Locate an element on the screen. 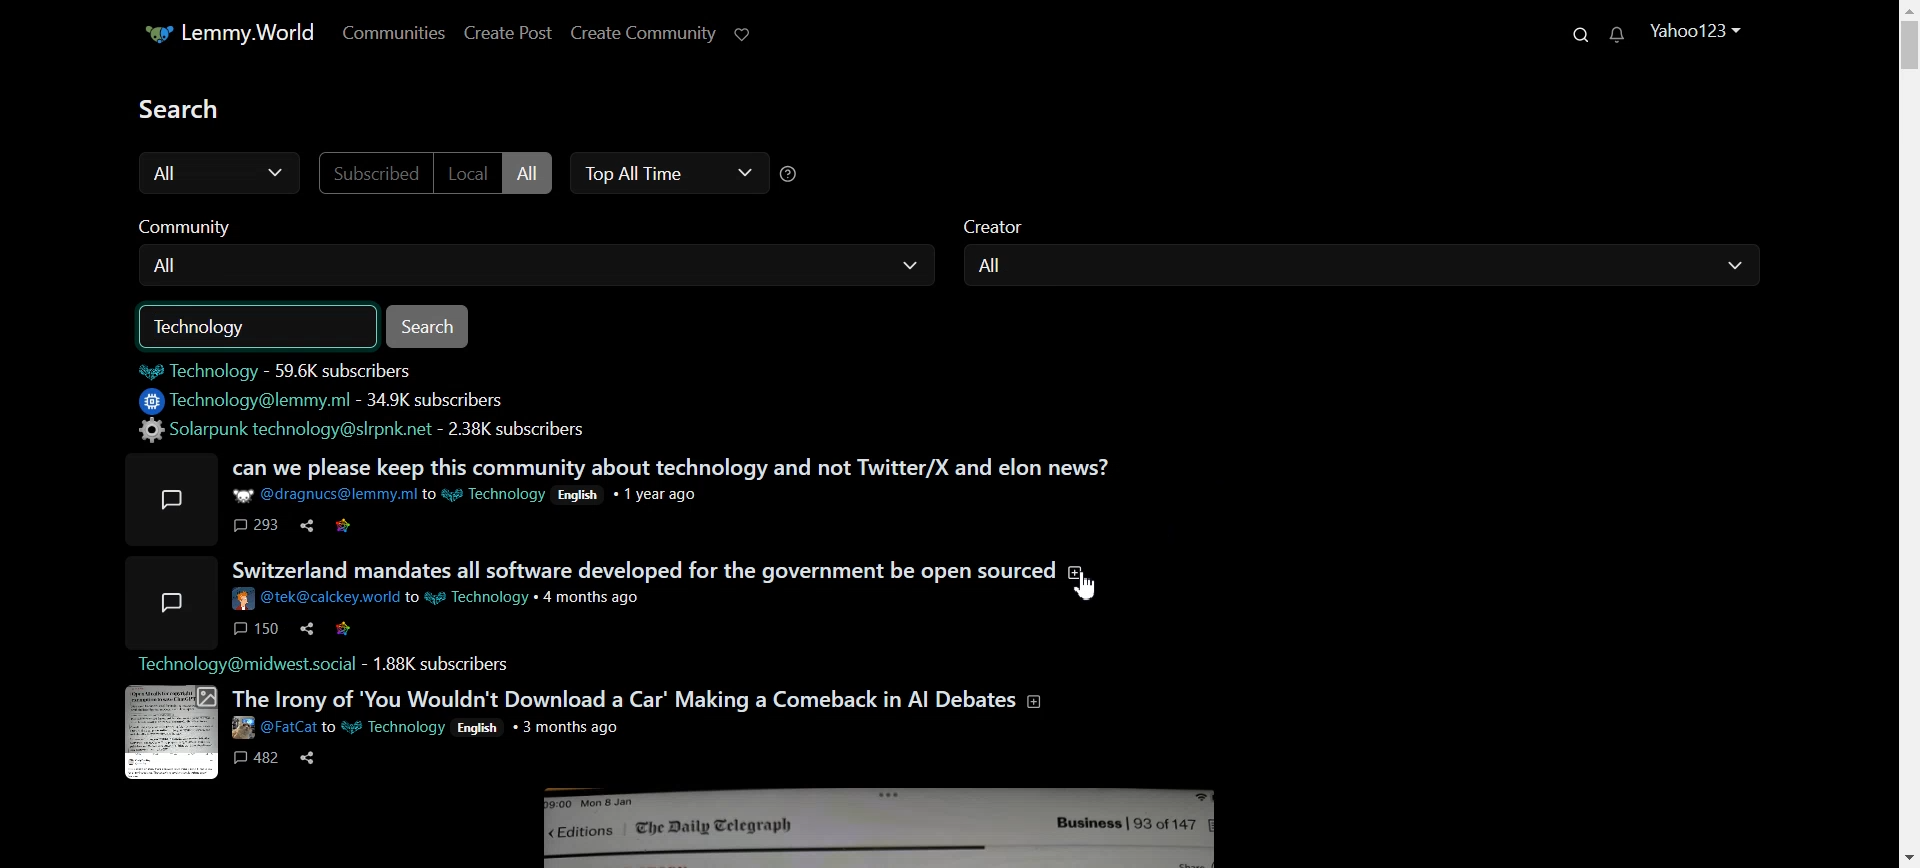 This screenshot has width=1920, height=868. 482 comment is located at coordinates (259, 758).